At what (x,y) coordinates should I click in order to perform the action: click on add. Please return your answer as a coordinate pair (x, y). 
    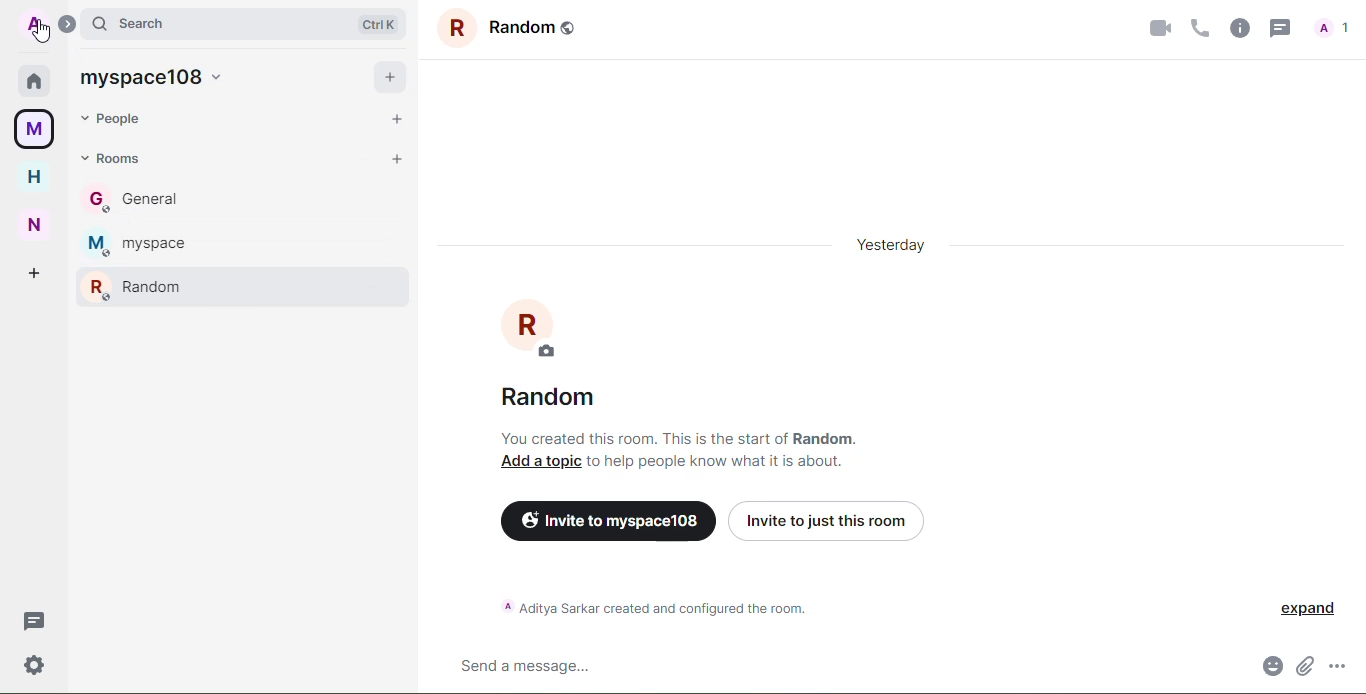
    Looking at the image, I should click on (390, 76).